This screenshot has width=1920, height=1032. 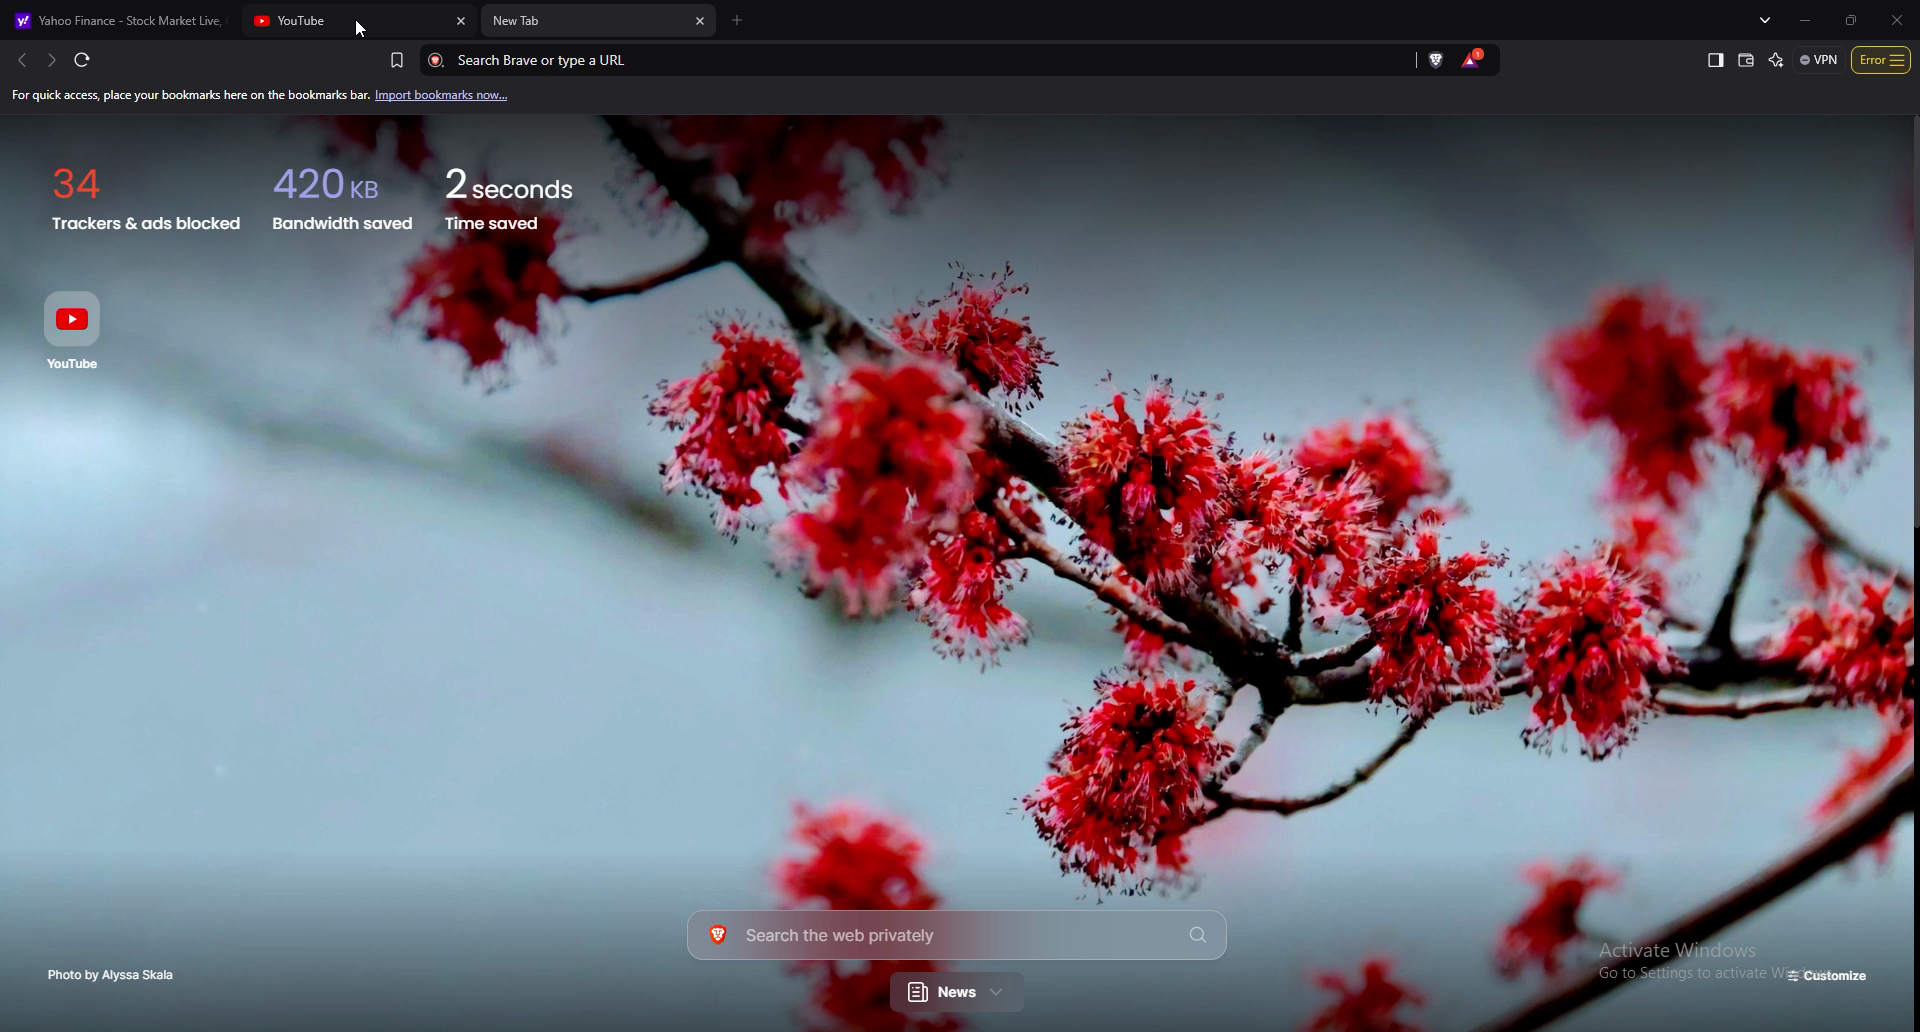 What do you see at coordinates (117, 975) in the screenshot?
I see `photo by Alyssa Skala` at bounding box center [117, 975].